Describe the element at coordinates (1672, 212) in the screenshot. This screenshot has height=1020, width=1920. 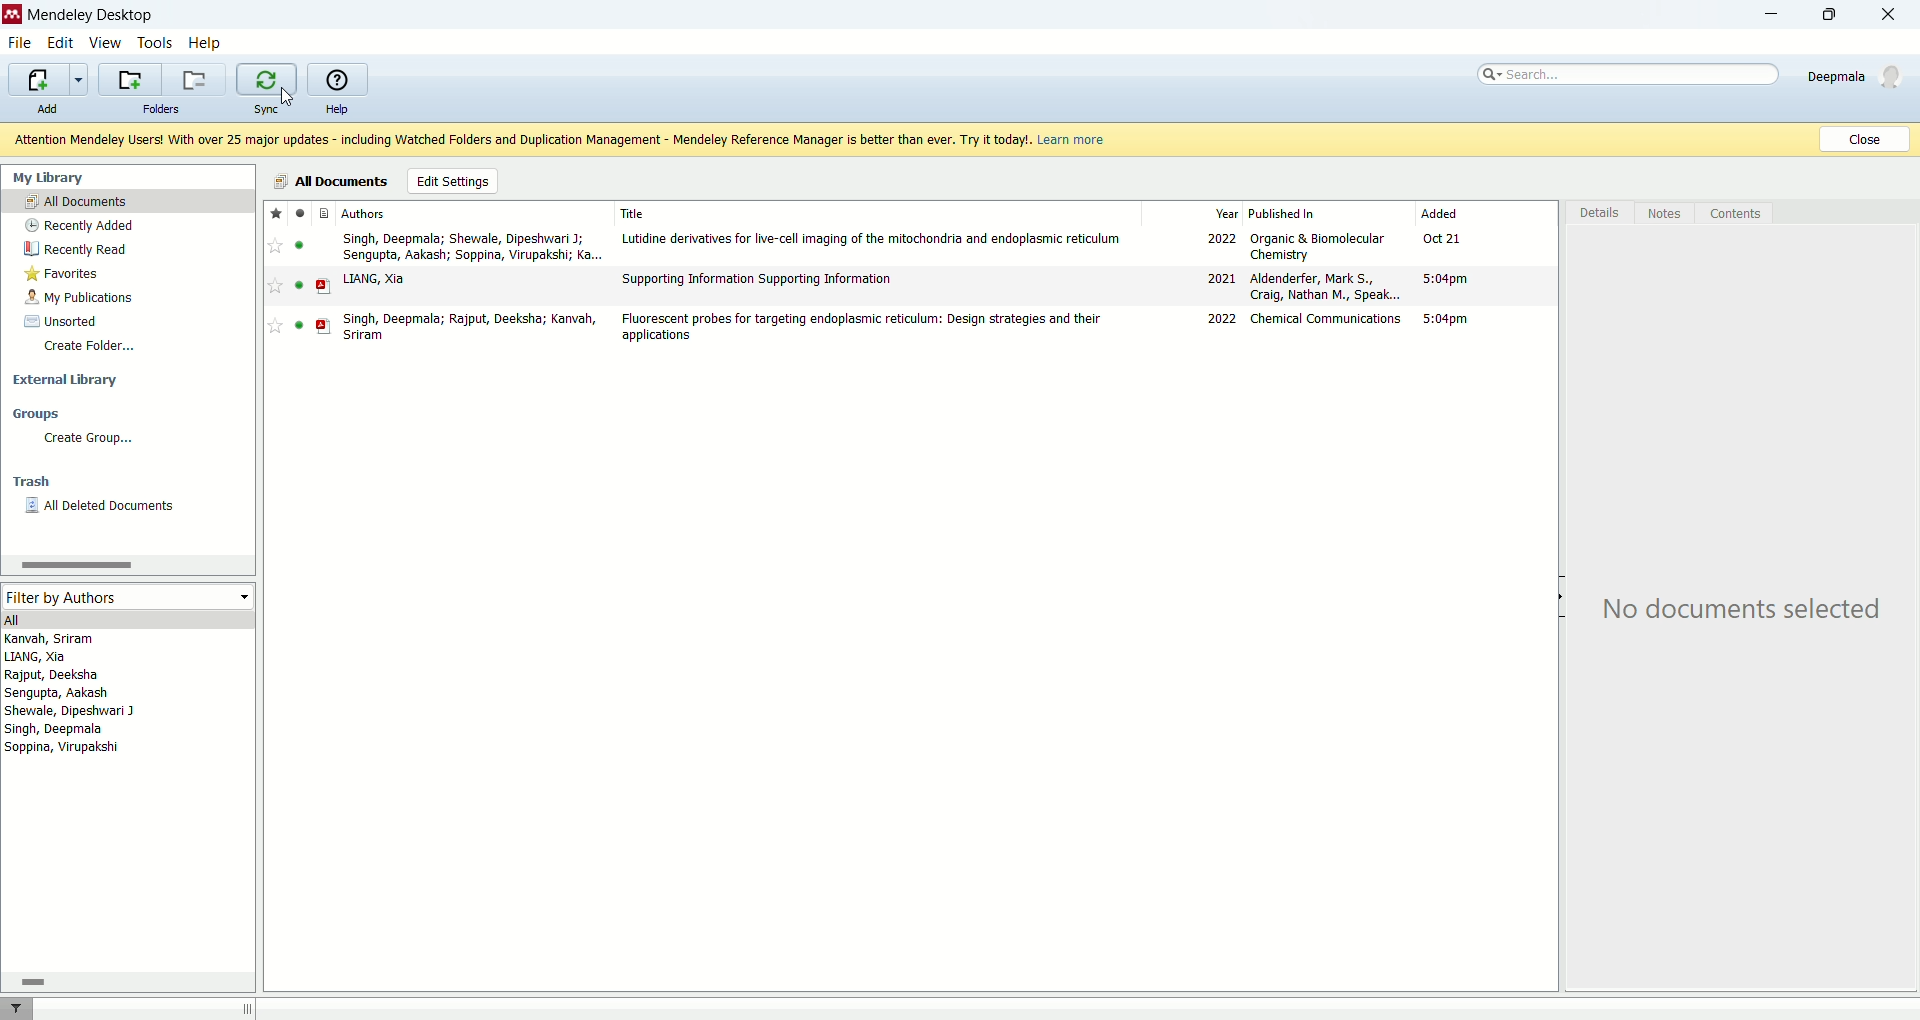
I see `notes` at that location.